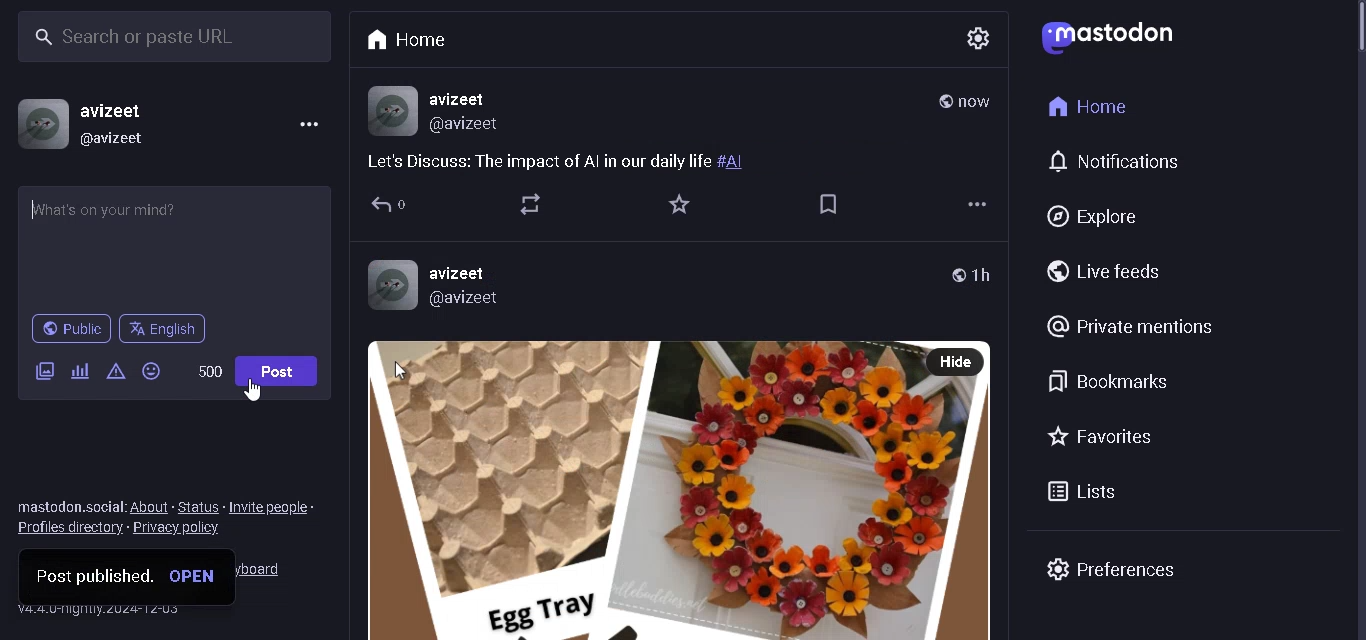  What do you see at coordinates (41, 124) in the screenshot?
I see `PROFILE PICTURE` at bounding box center [41, 124].